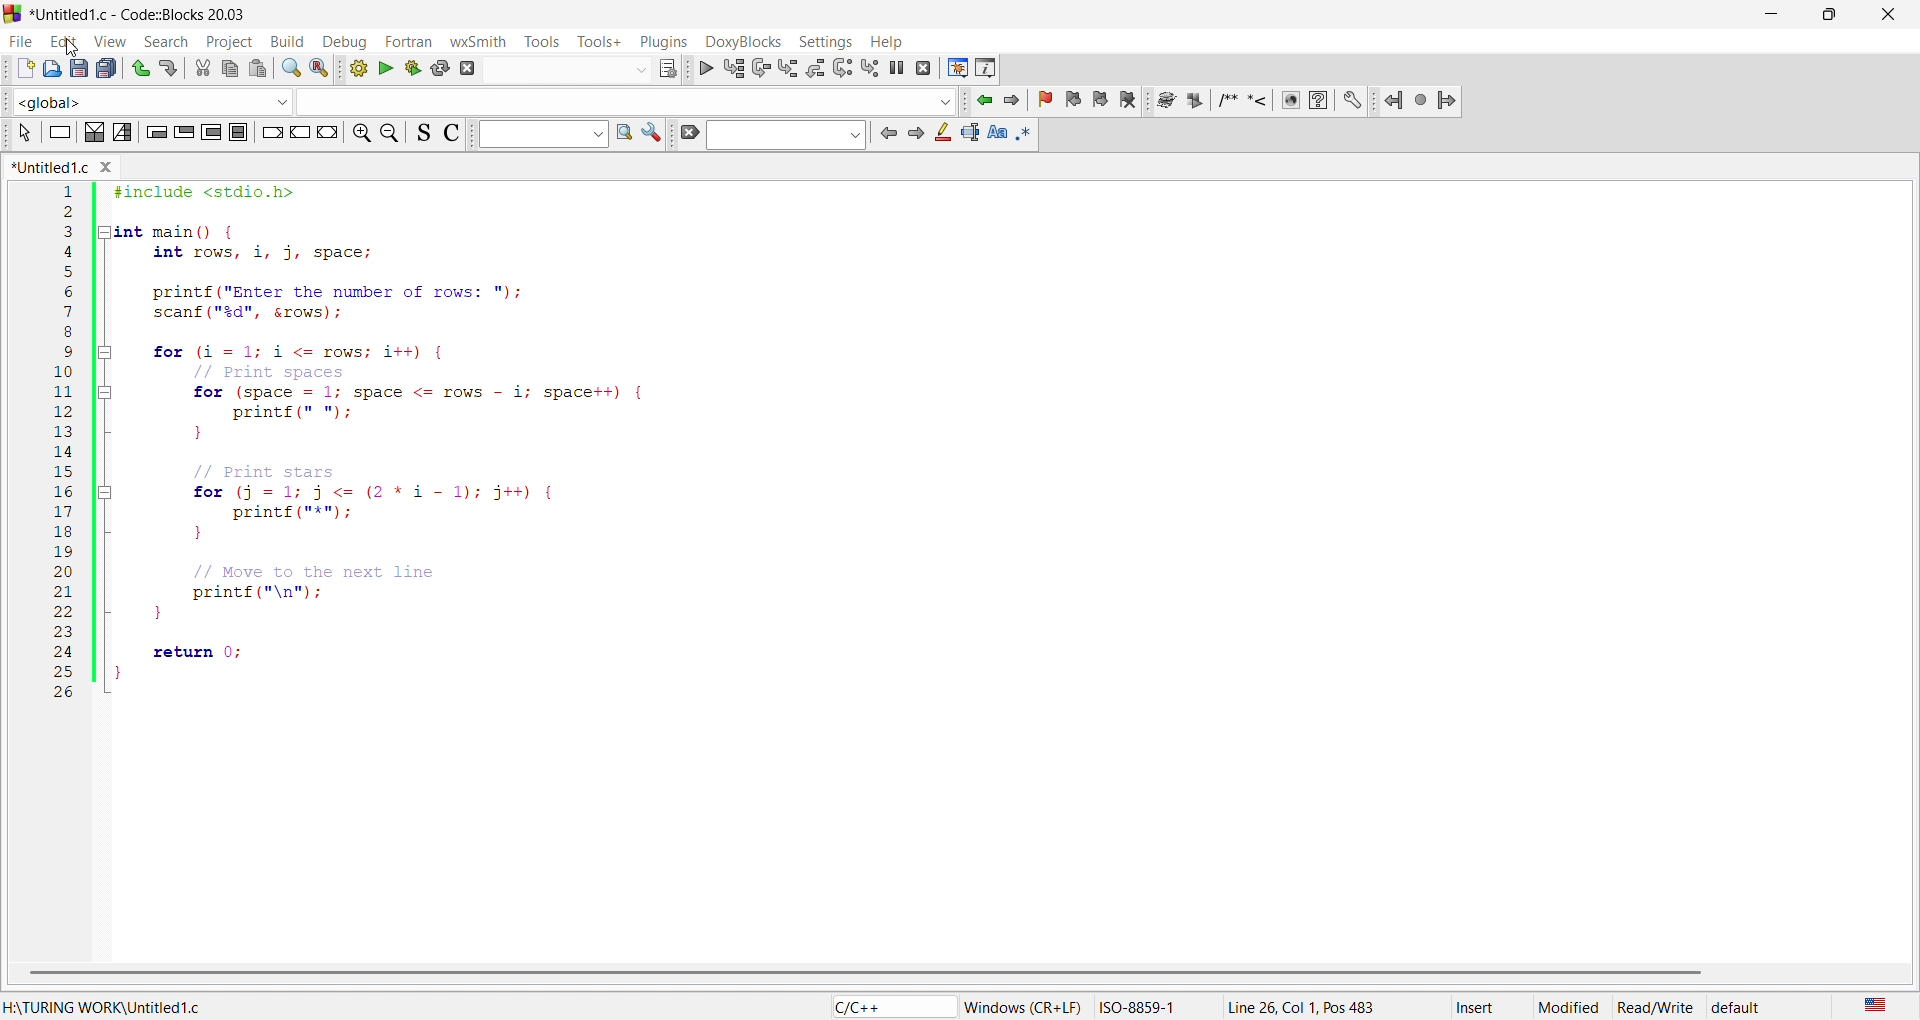  Describe the element at coordinates (150, 134) in the screenshot. I see `icon` at that location.